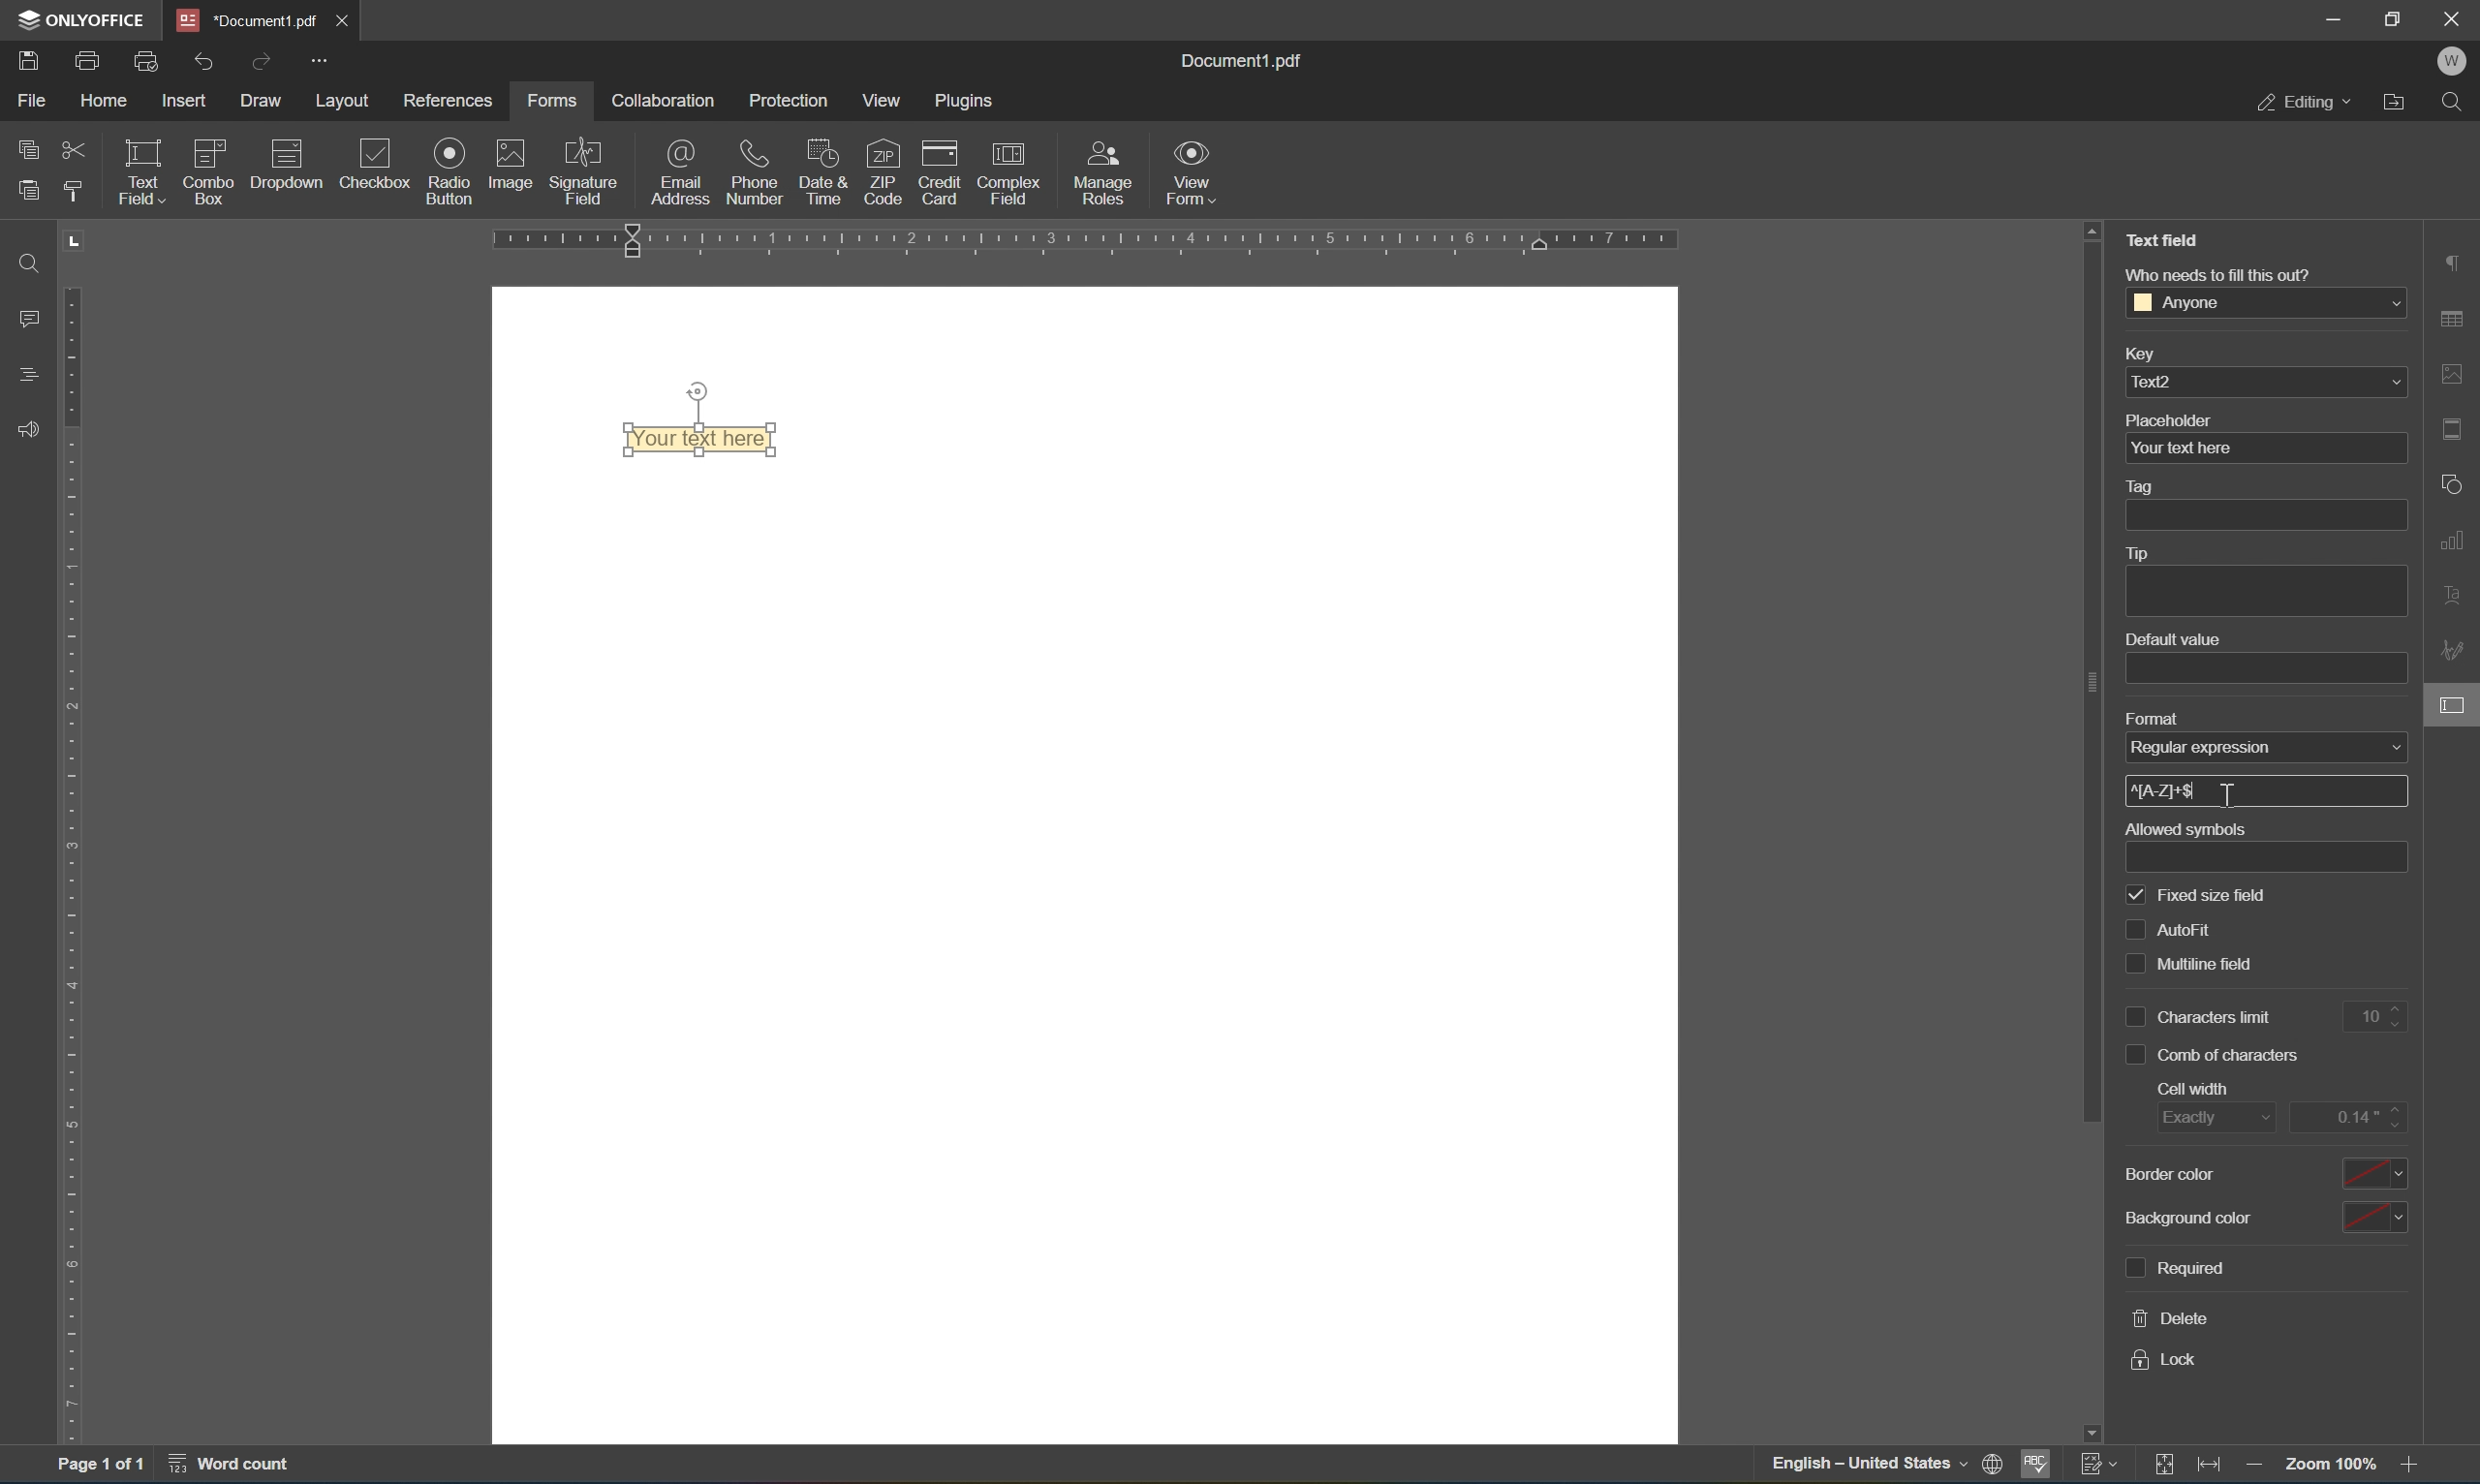 The height and width of the screenshot is (1484, 2480). What do you see at coordinates (2378, 1175) in the screenshot?
I see `color` at bounding box center [2378, 1175].